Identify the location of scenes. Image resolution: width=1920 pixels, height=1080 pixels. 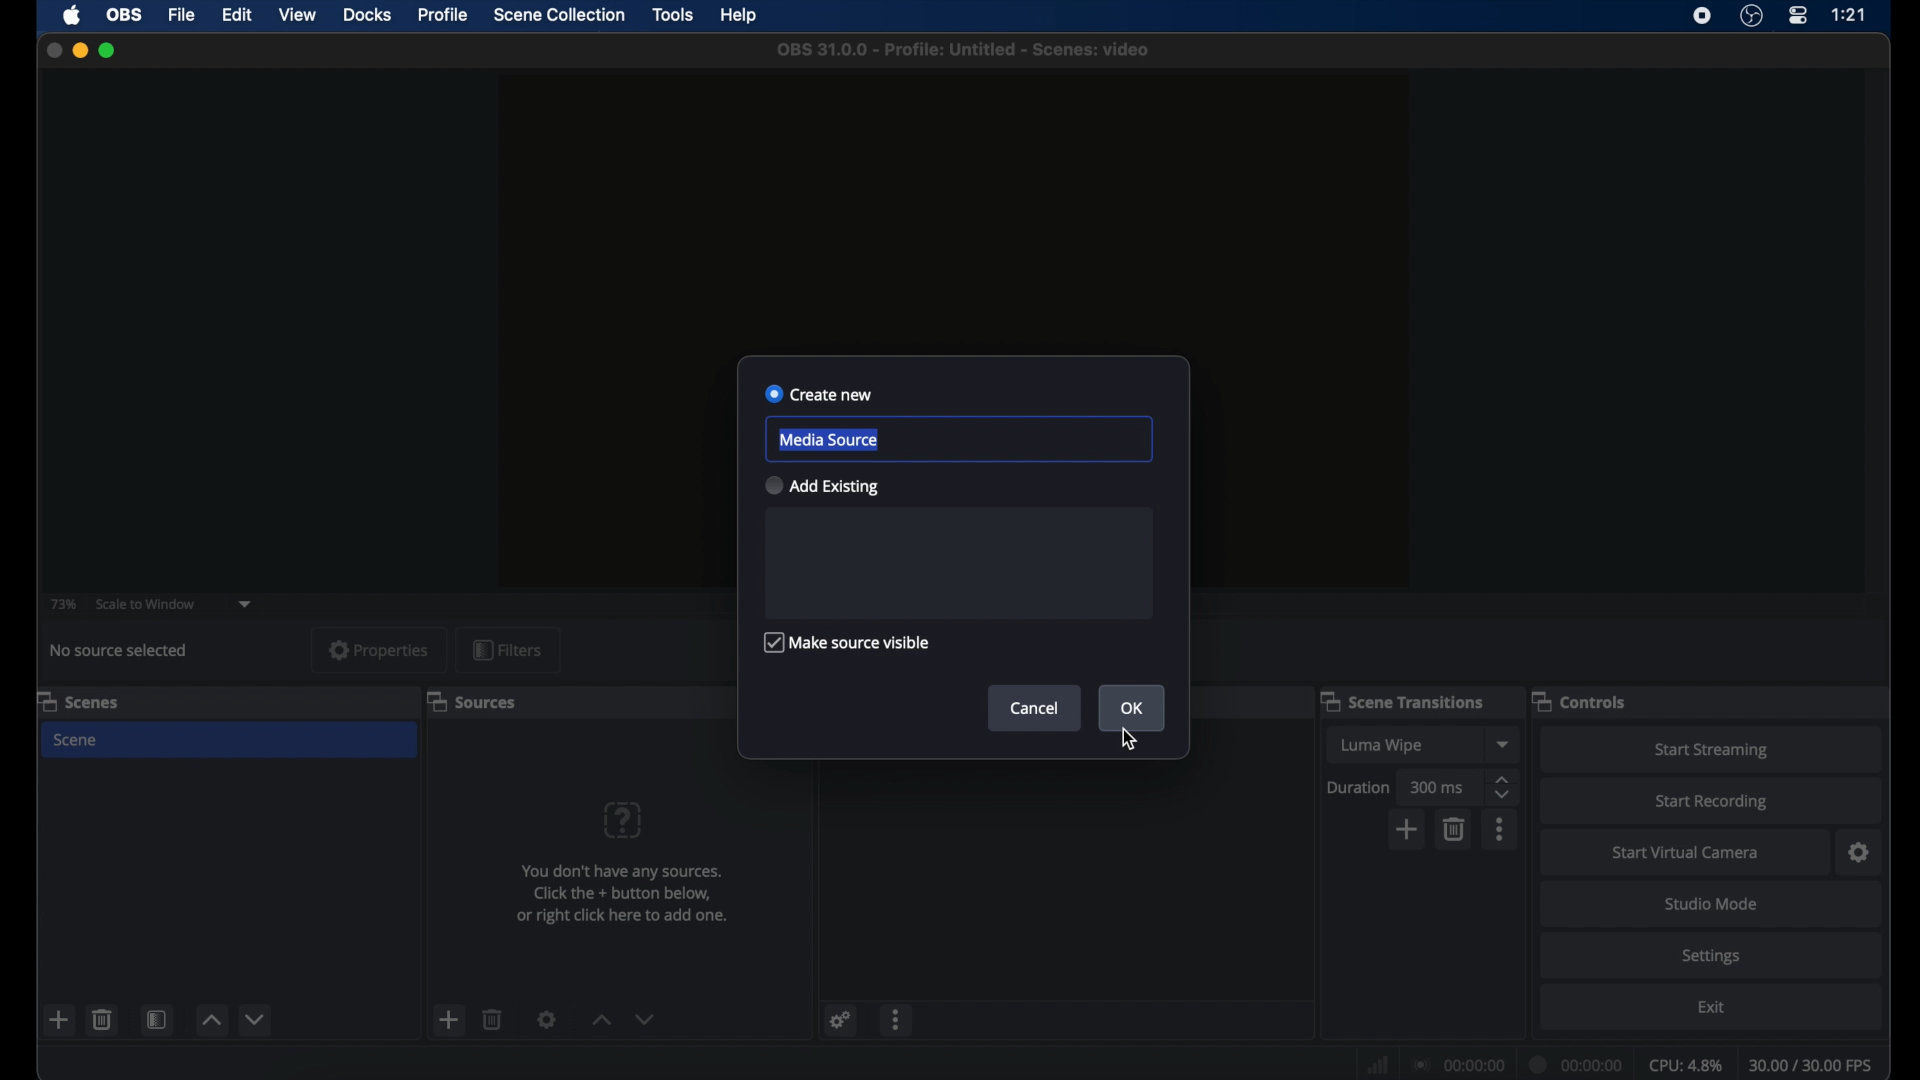
(79, 702).